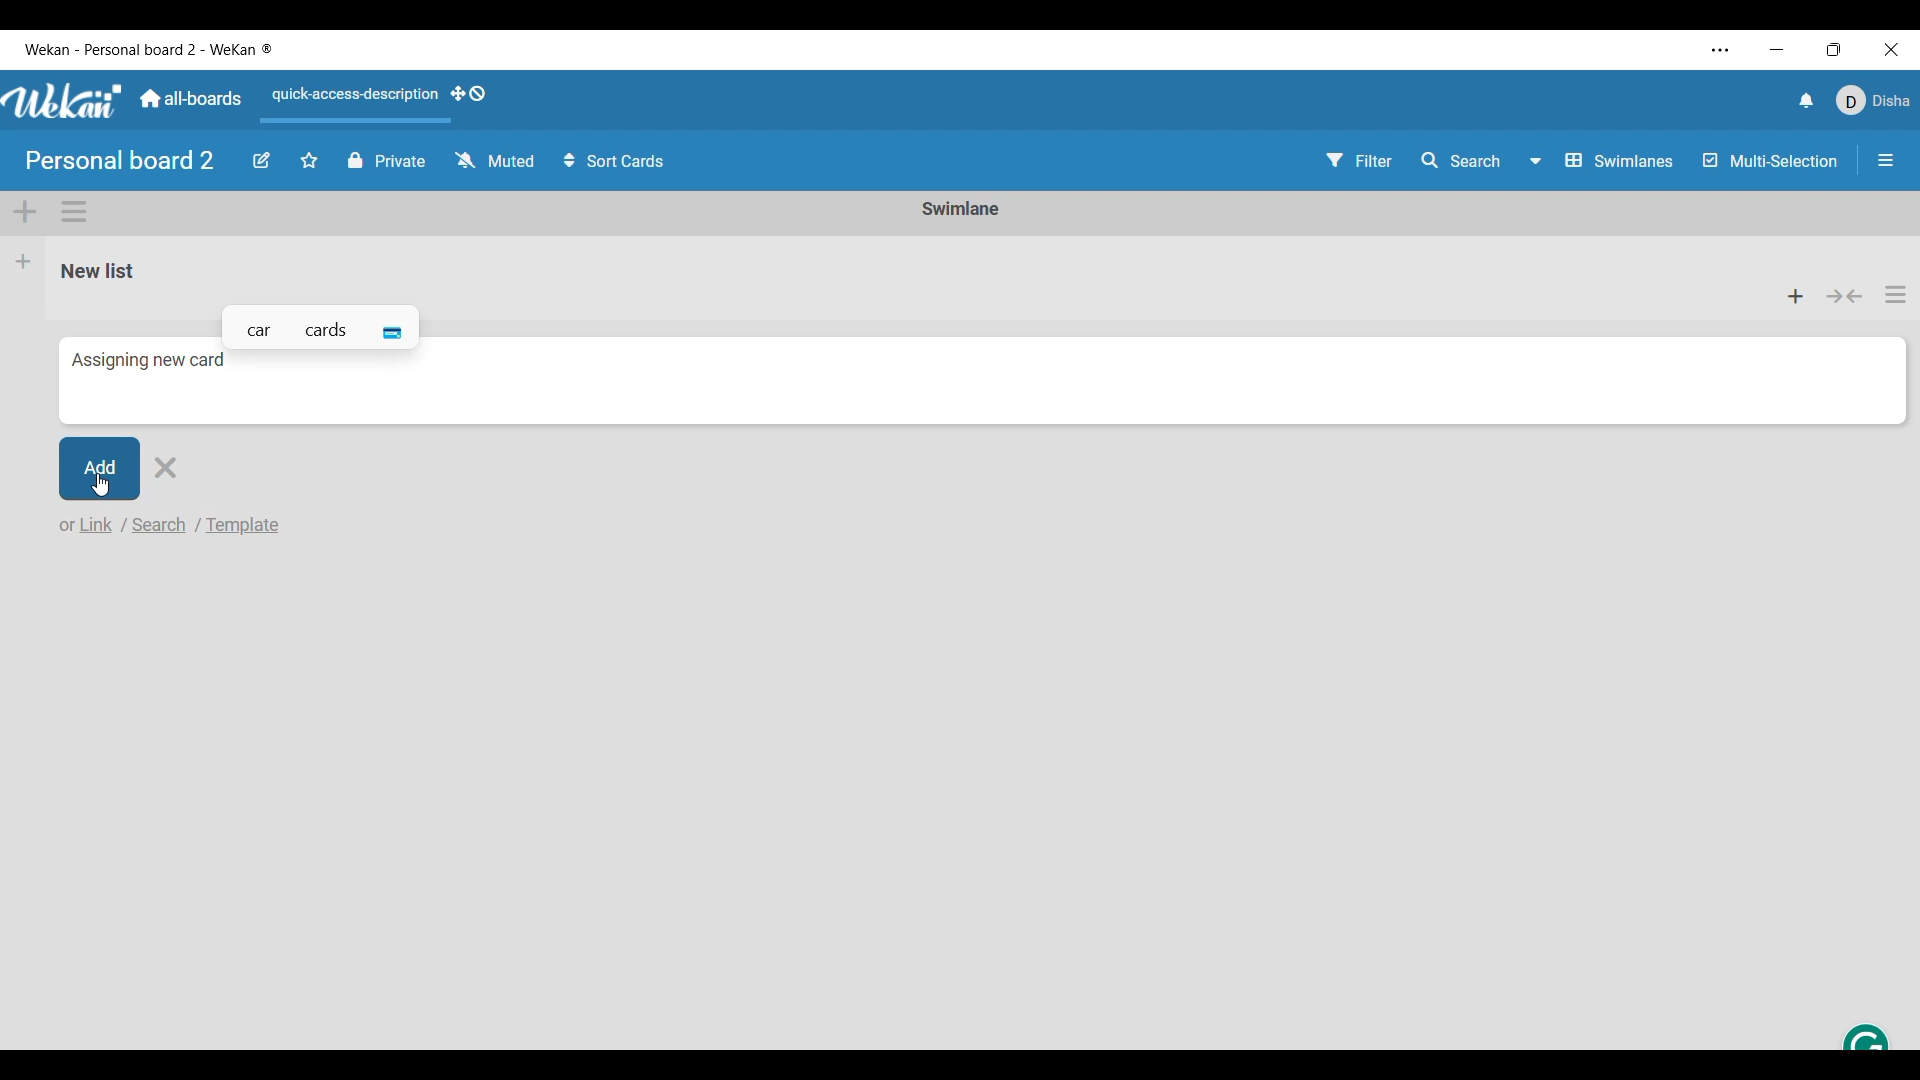 The image size is (1920, 1080). Describe the element at coordinates (615, 160) in the screenshot. I see `Sort card options` at that location.